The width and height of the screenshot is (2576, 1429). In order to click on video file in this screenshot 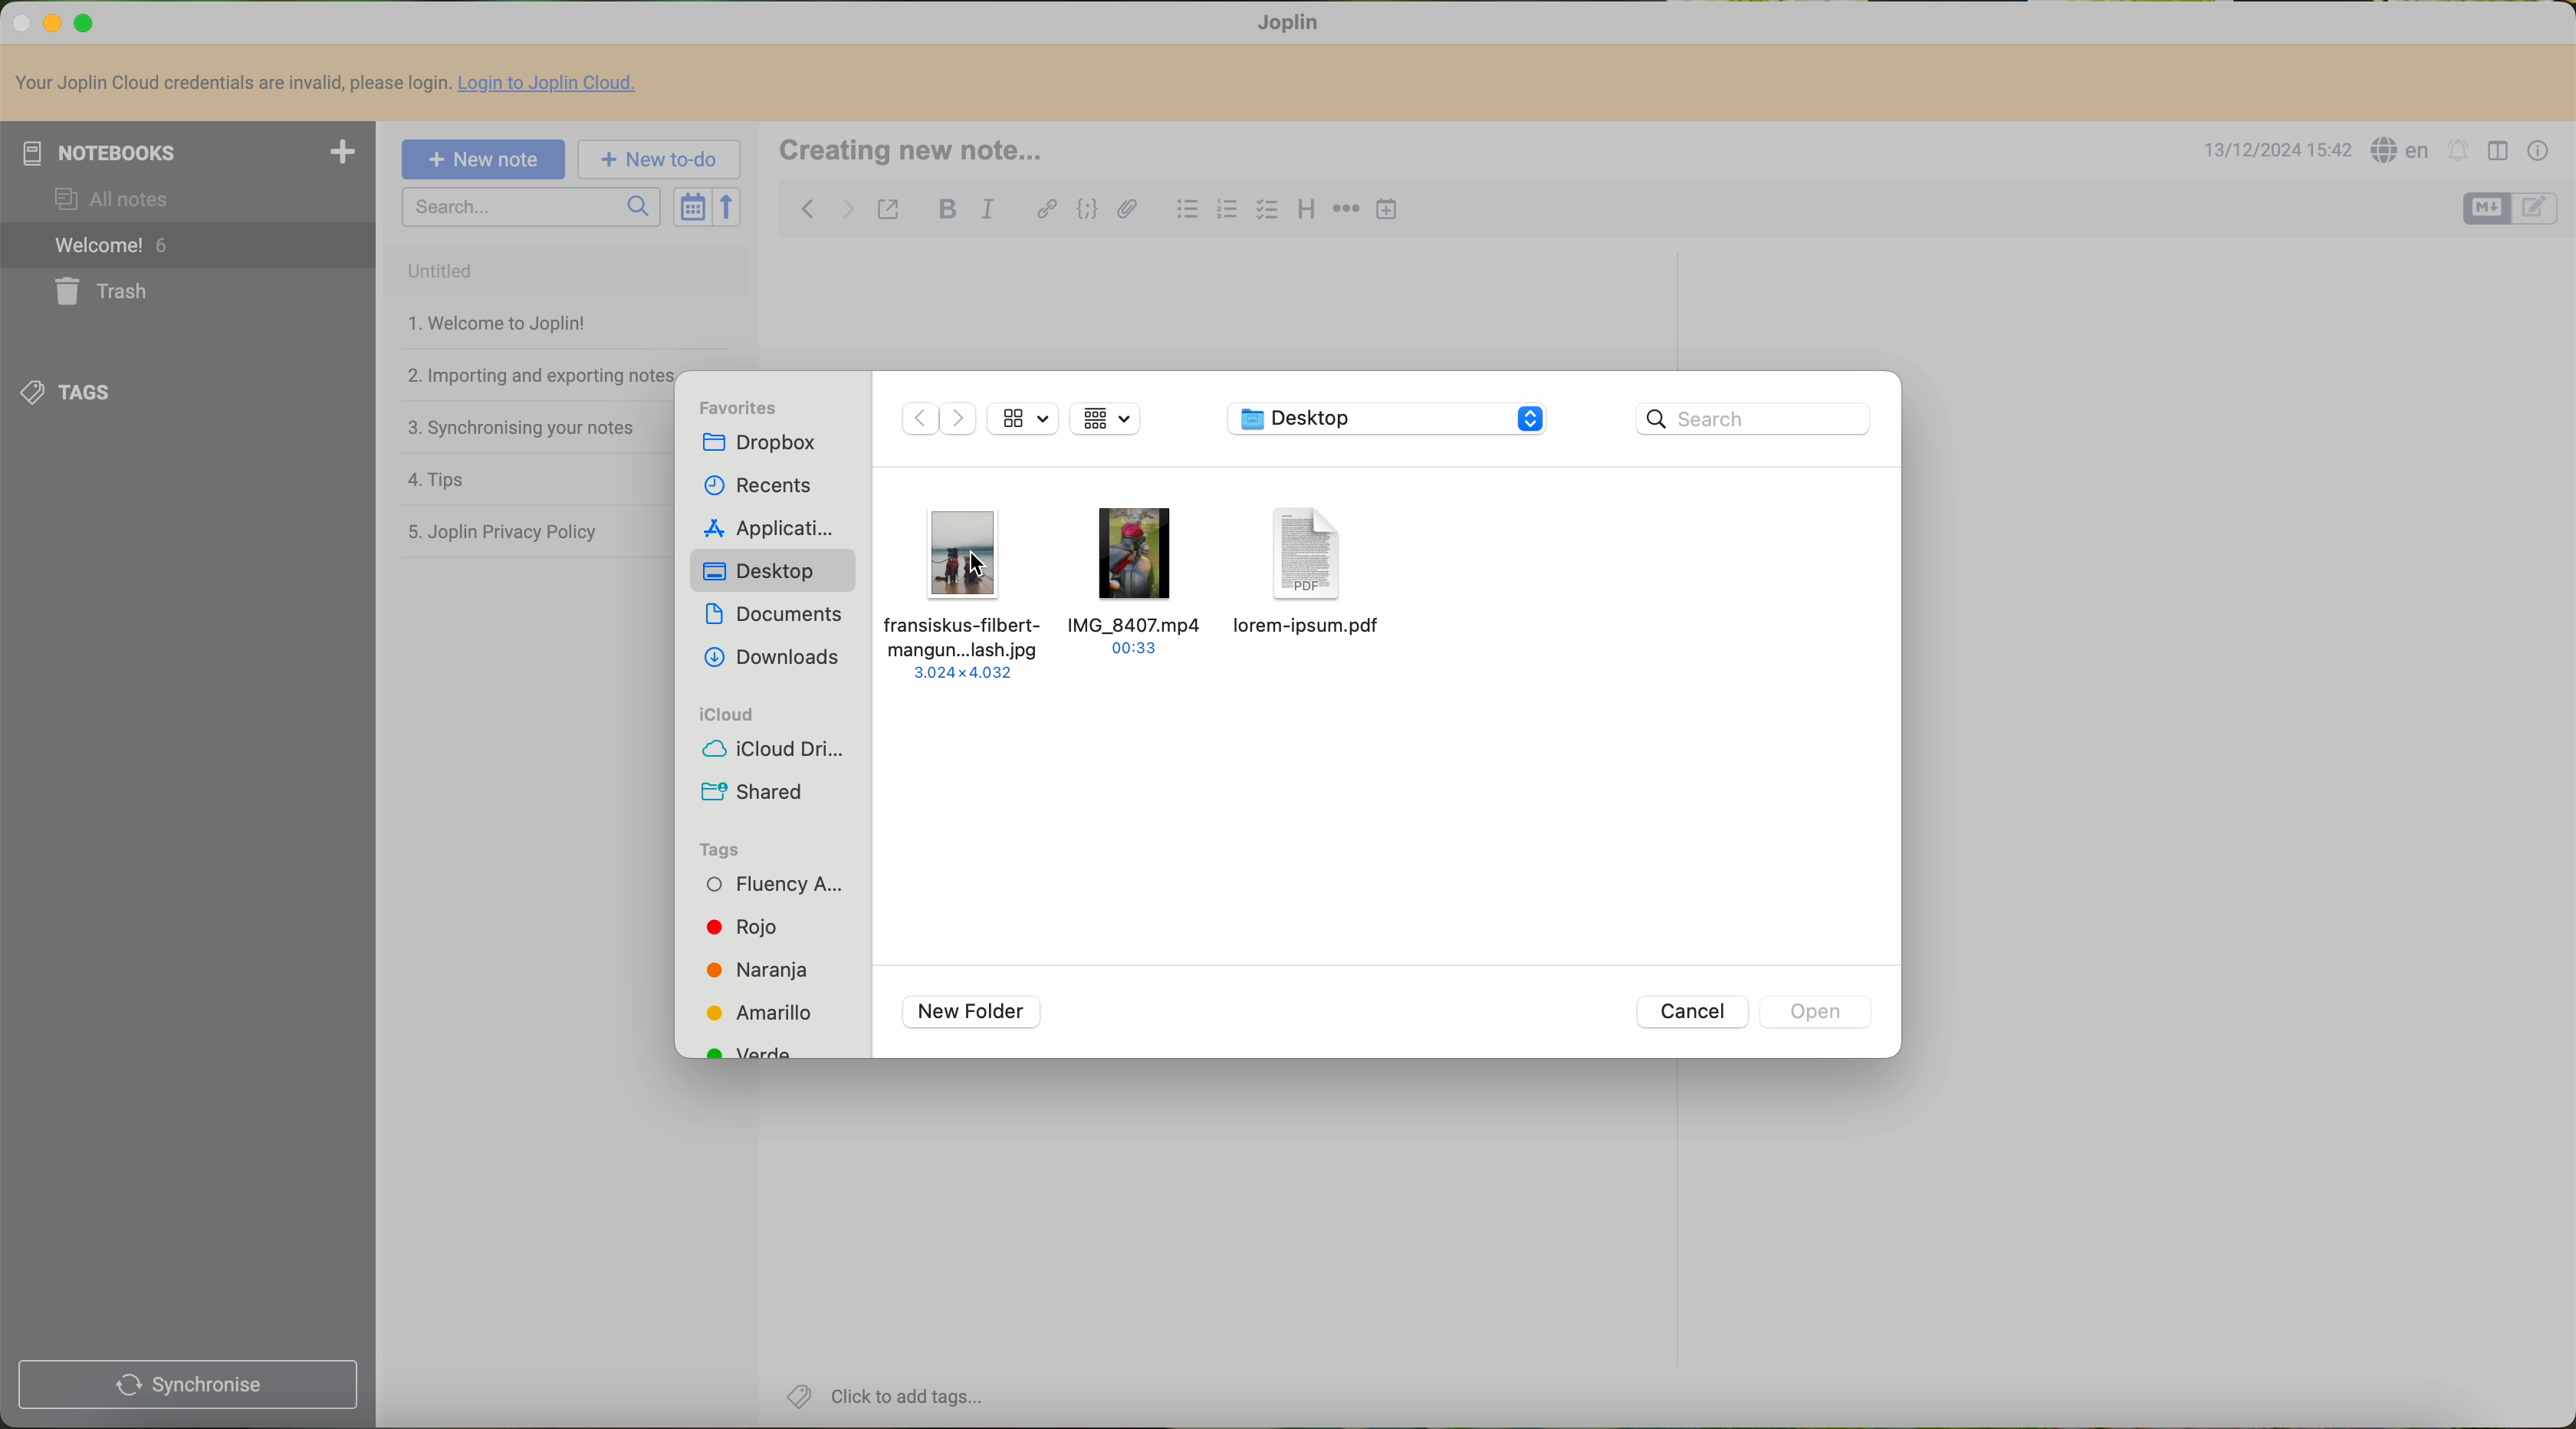, I will do `click(1140, 581)`.